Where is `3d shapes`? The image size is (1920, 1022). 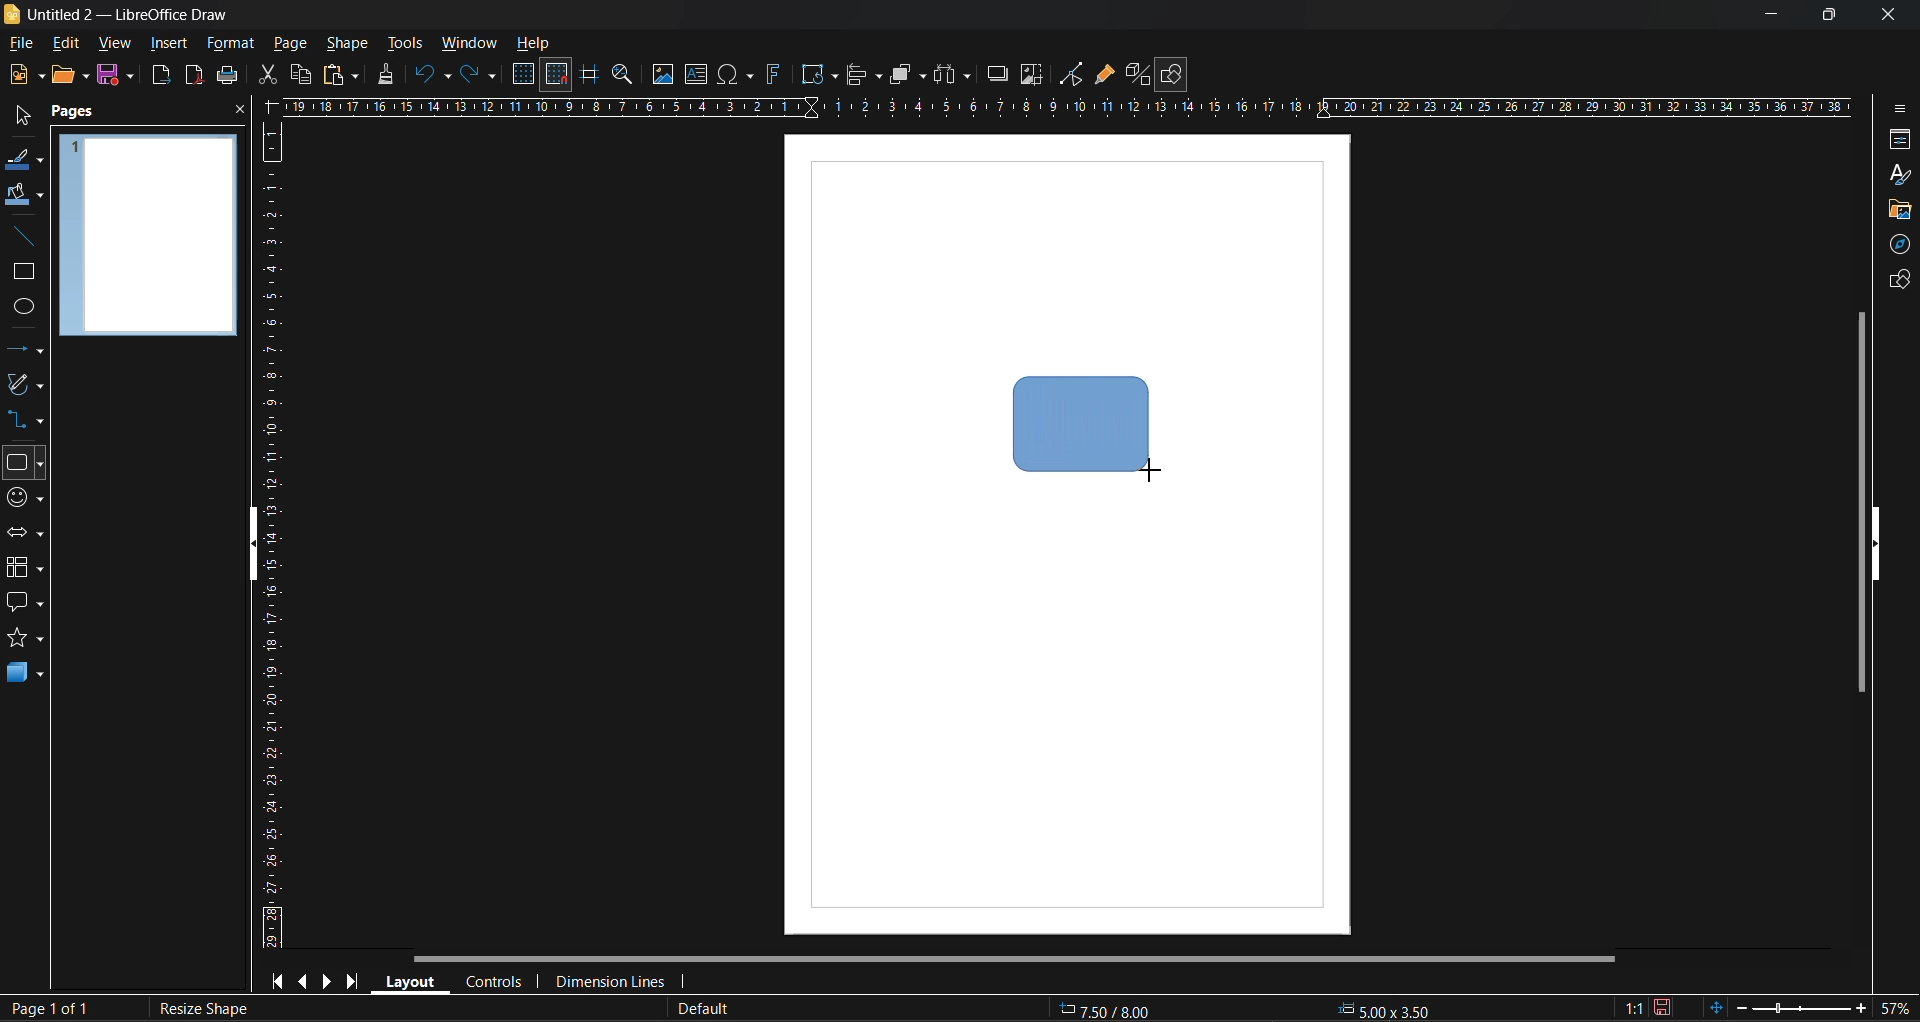 3d shapes is located at coordinates (25, 672).